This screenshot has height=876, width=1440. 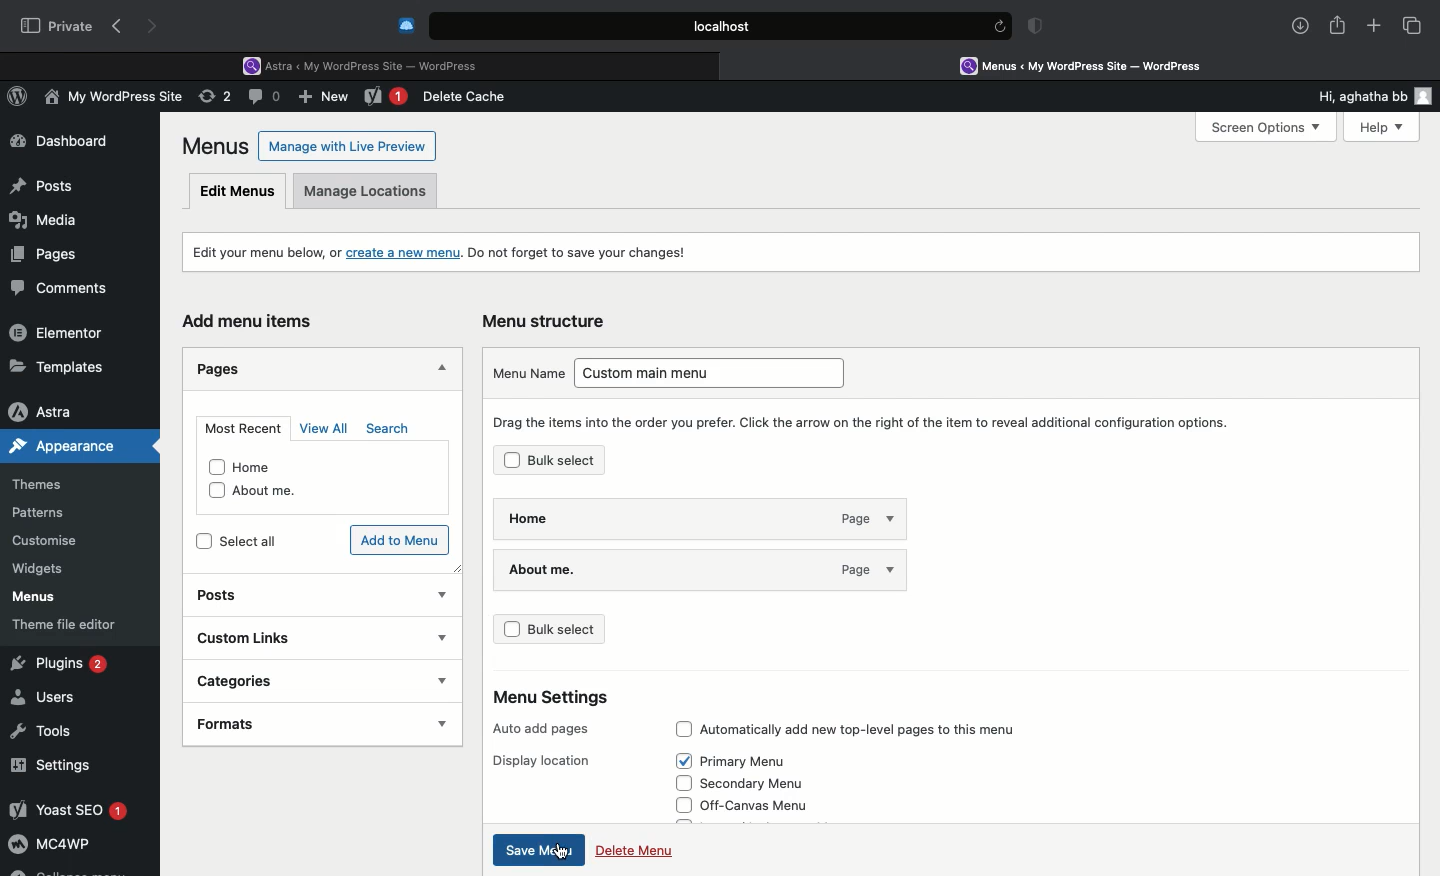 What do you see at coordinates (47, 698) in the screenshot?
I see `Users` at bounding box center [47, 698].